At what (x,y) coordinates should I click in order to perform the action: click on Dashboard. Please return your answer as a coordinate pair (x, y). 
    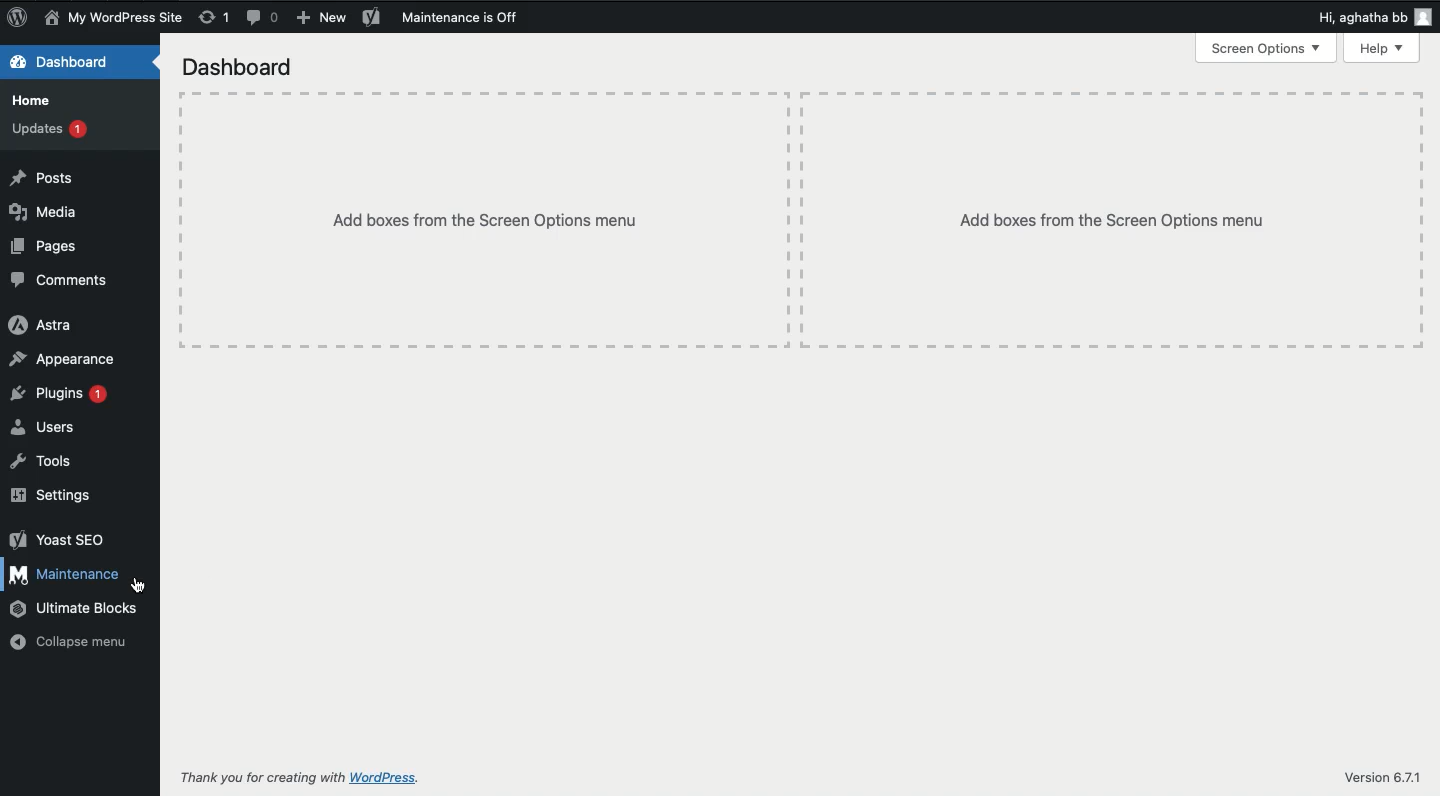
    Looking at the image, I should click on (63, 64).